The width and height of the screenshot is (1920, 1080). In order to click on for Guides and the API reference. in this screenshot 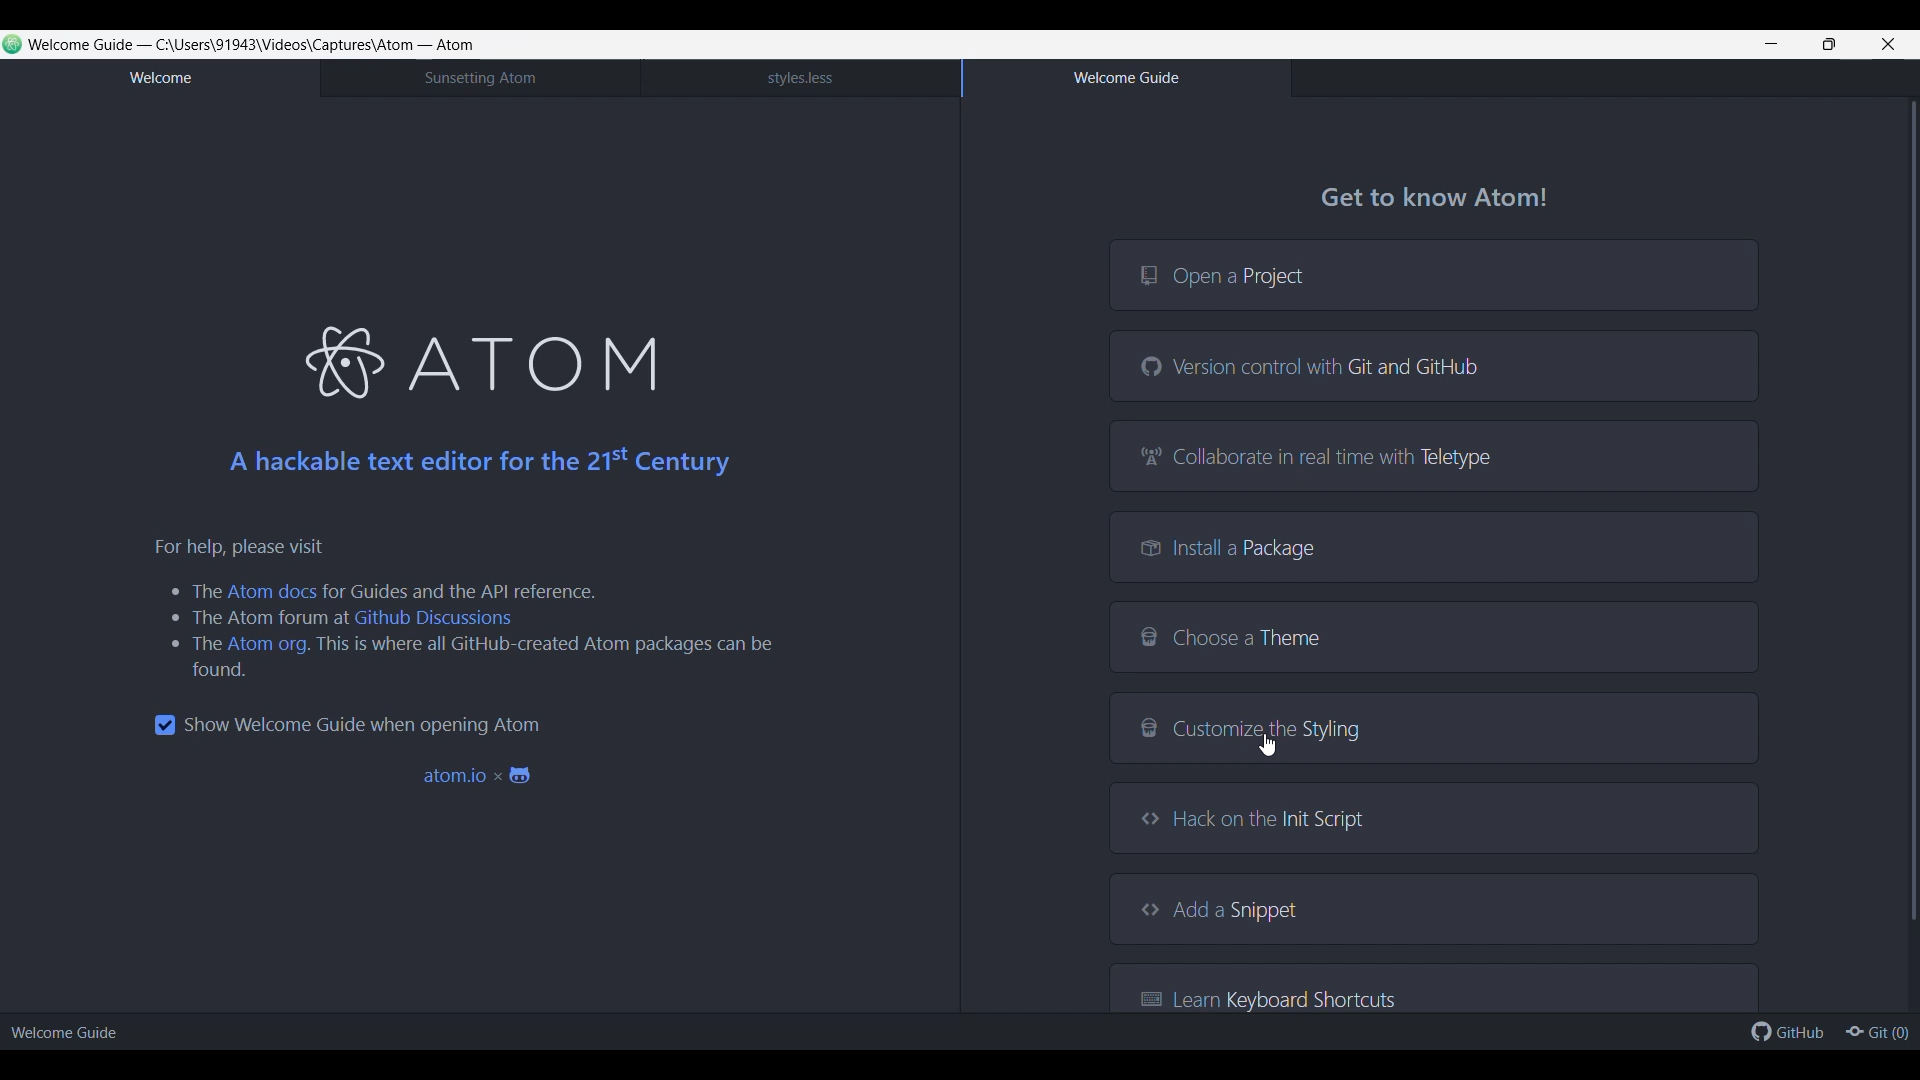, I will do `click(465, 589)`.